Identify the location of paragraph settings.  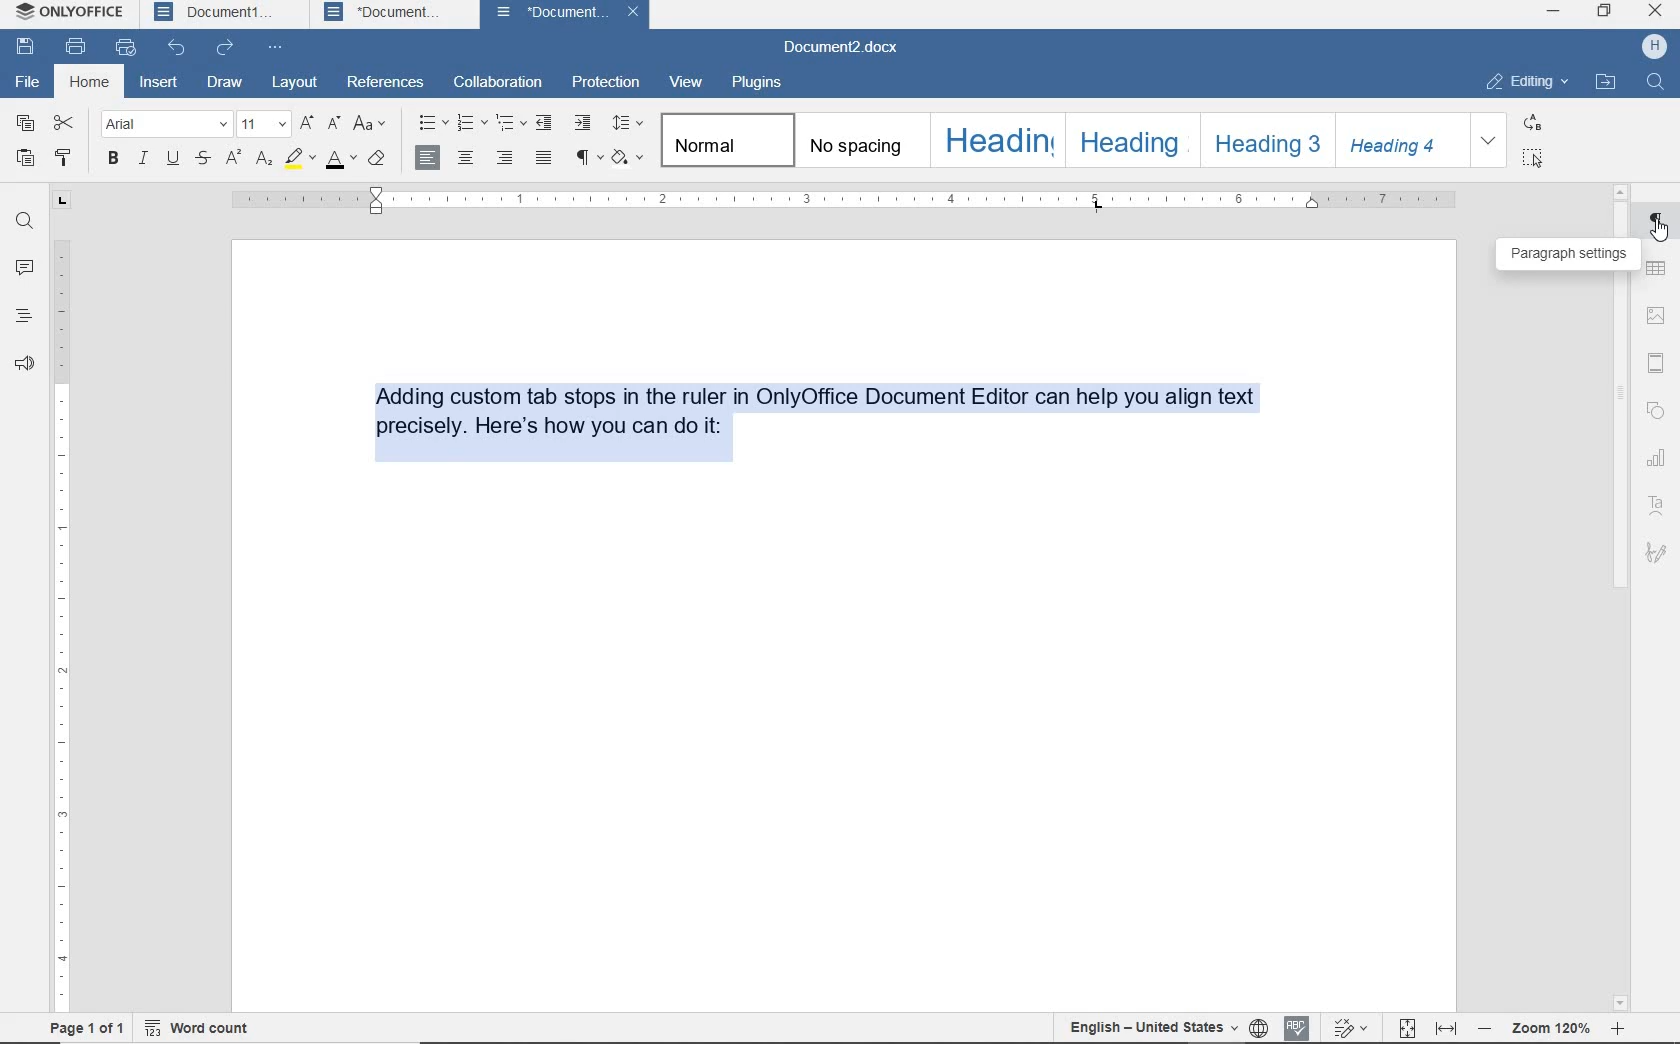
(1569, 254).